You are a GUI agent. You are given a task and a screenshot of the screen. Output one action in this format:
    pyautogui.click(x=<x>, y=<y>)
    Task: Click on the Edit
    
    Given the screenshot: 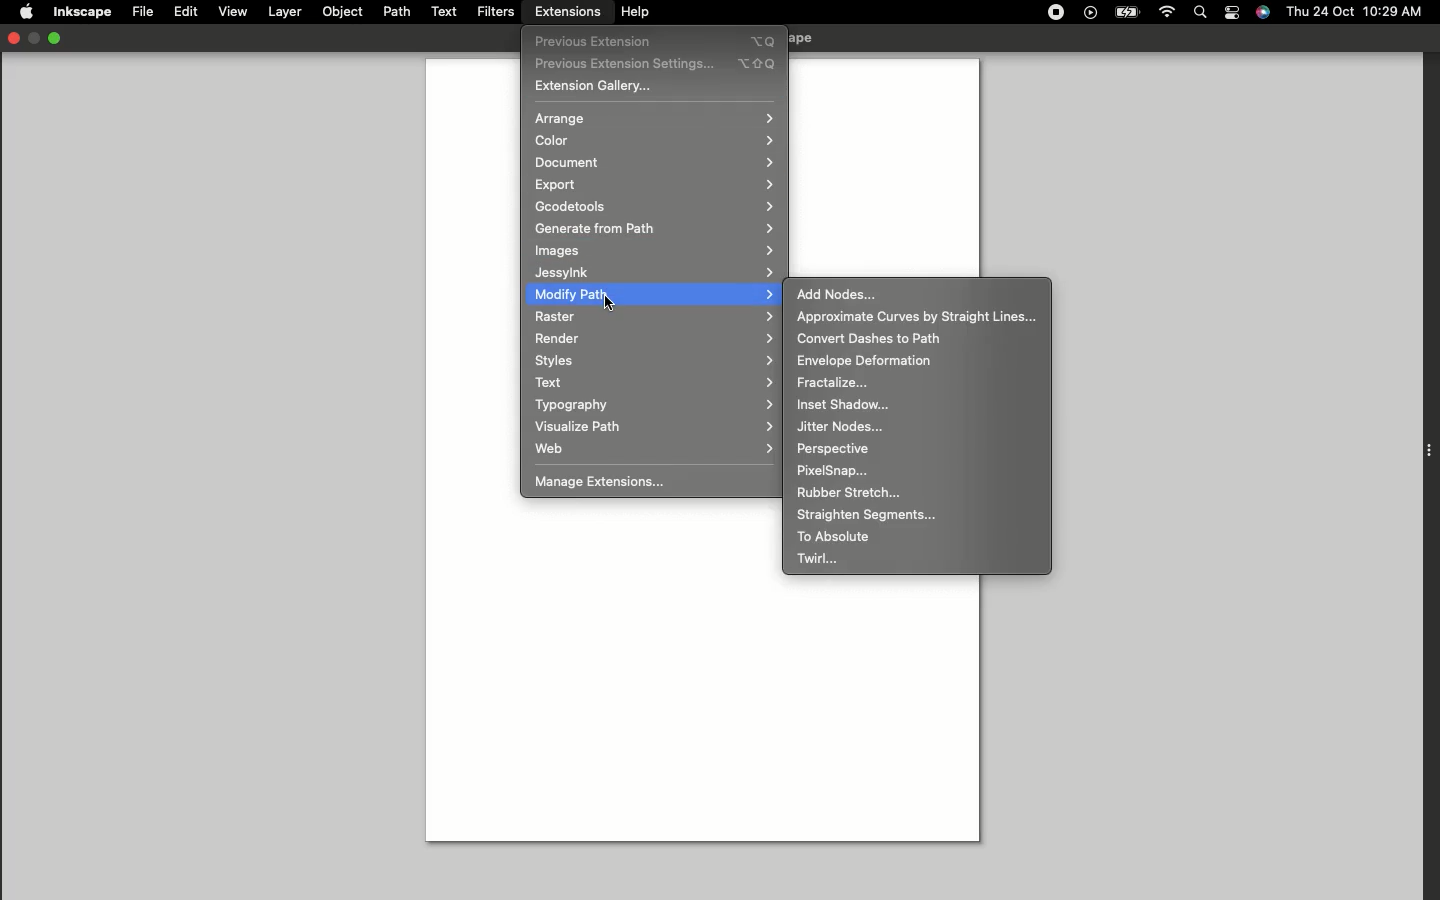 What is the action you would take?
    pyautogui.click(x=190, y=12)
    